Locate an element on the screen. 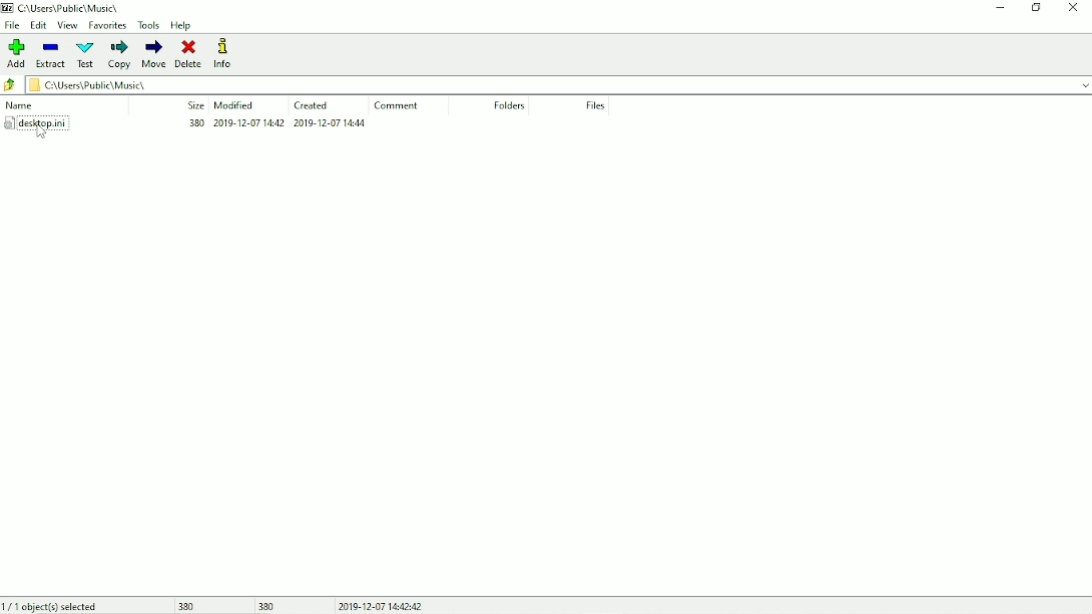 This screenshot has width=1092, height=614. 380 is located at coordinates (268, 605).